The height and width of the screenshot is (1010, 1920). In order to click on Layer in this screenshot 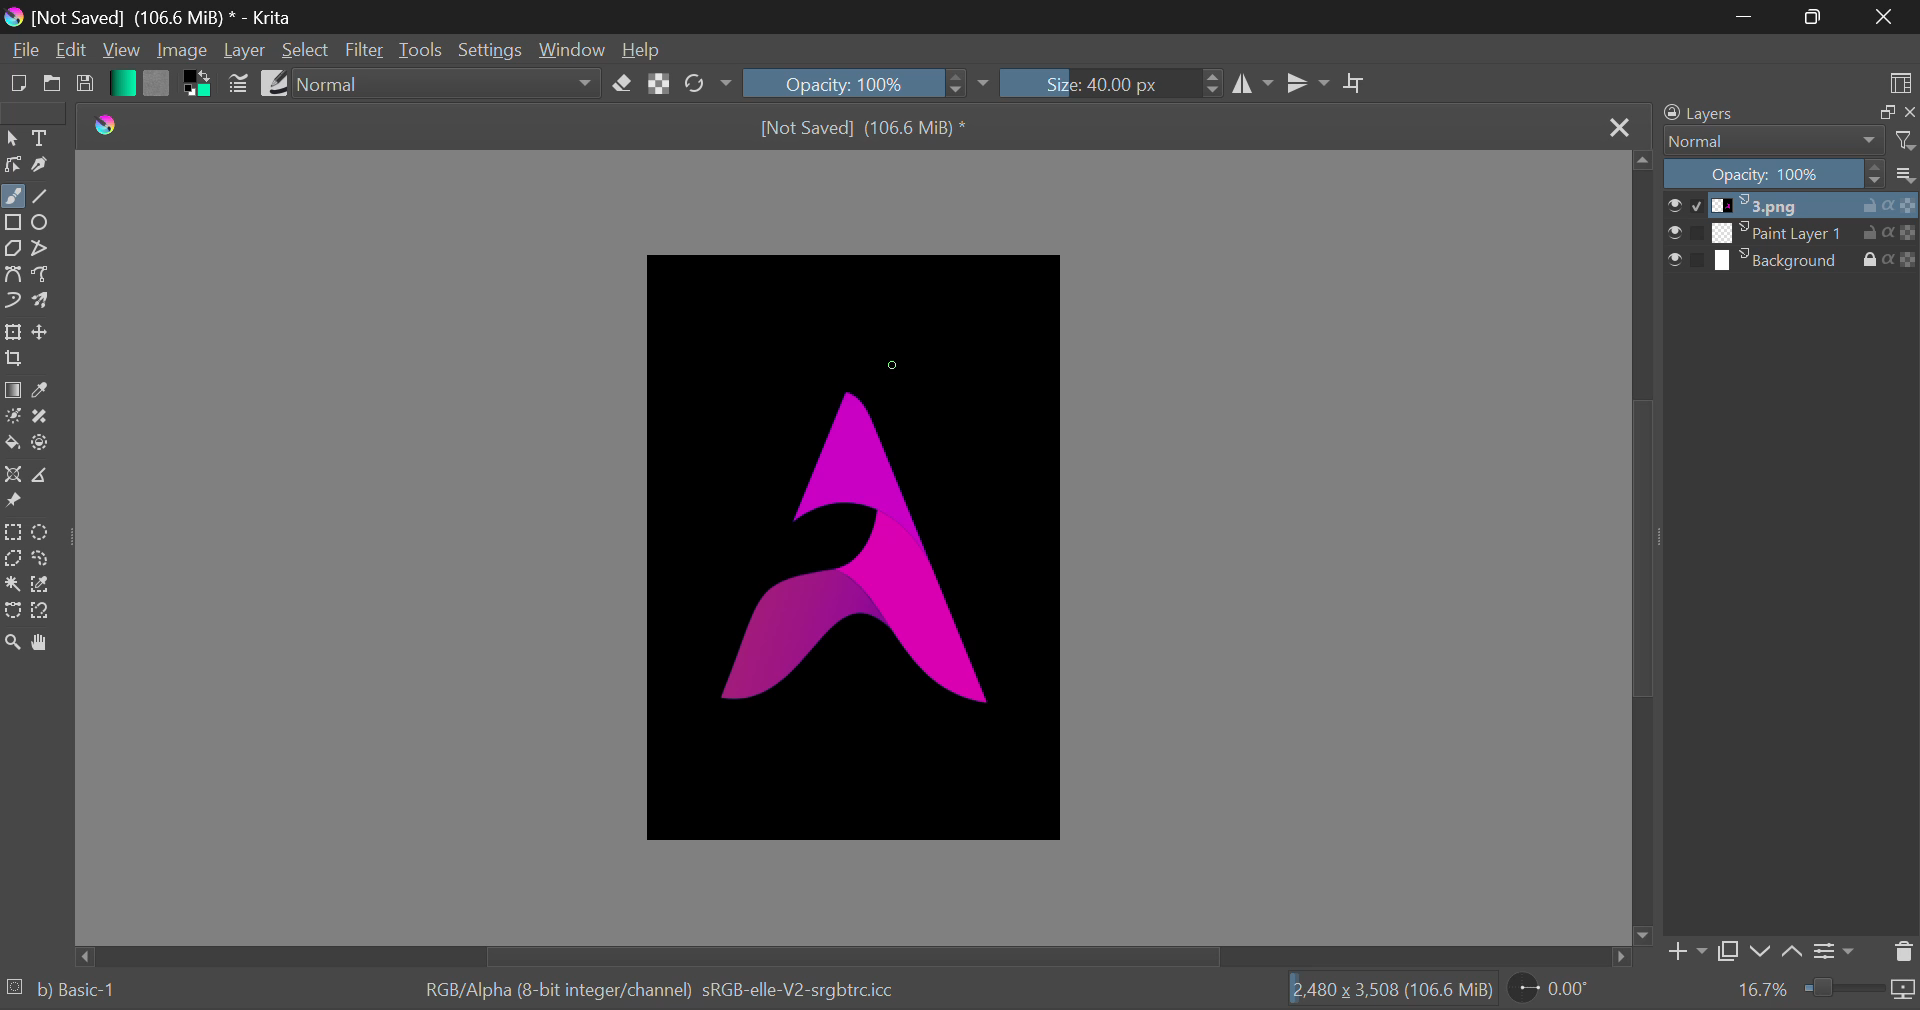, I will do `click(245, 52)`.